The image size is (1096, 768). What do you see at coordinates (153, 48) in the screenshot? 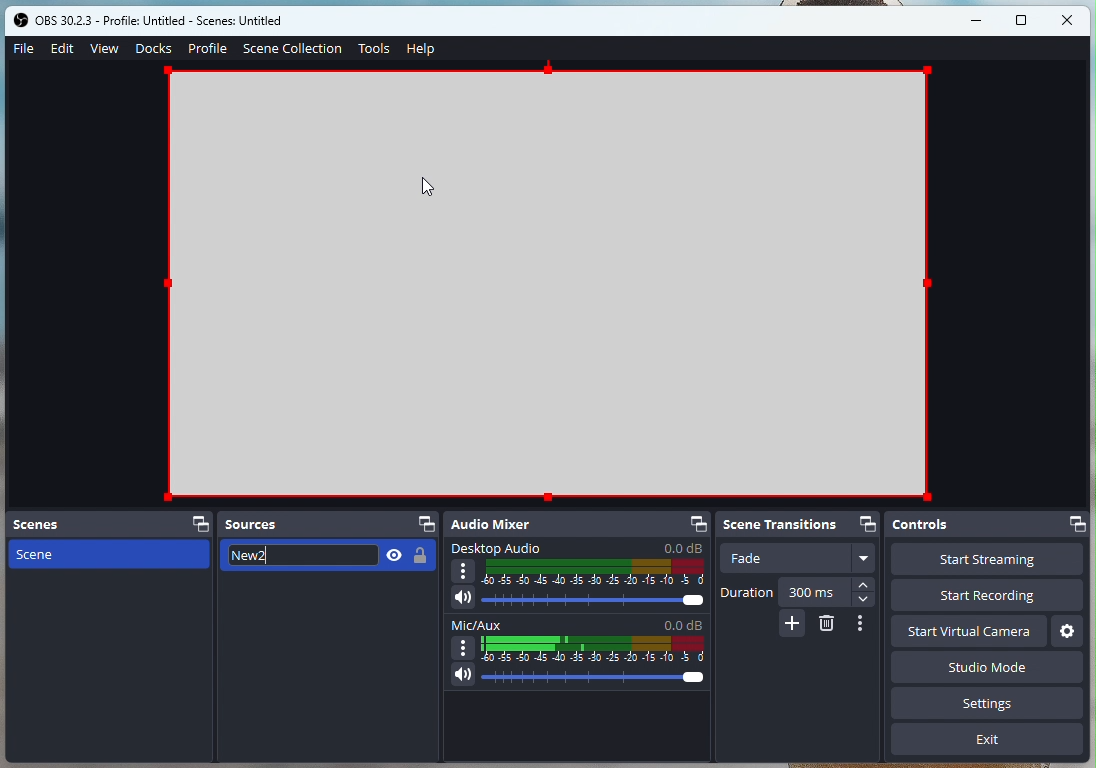
I see `Docs` at bounding box center [153, 48].